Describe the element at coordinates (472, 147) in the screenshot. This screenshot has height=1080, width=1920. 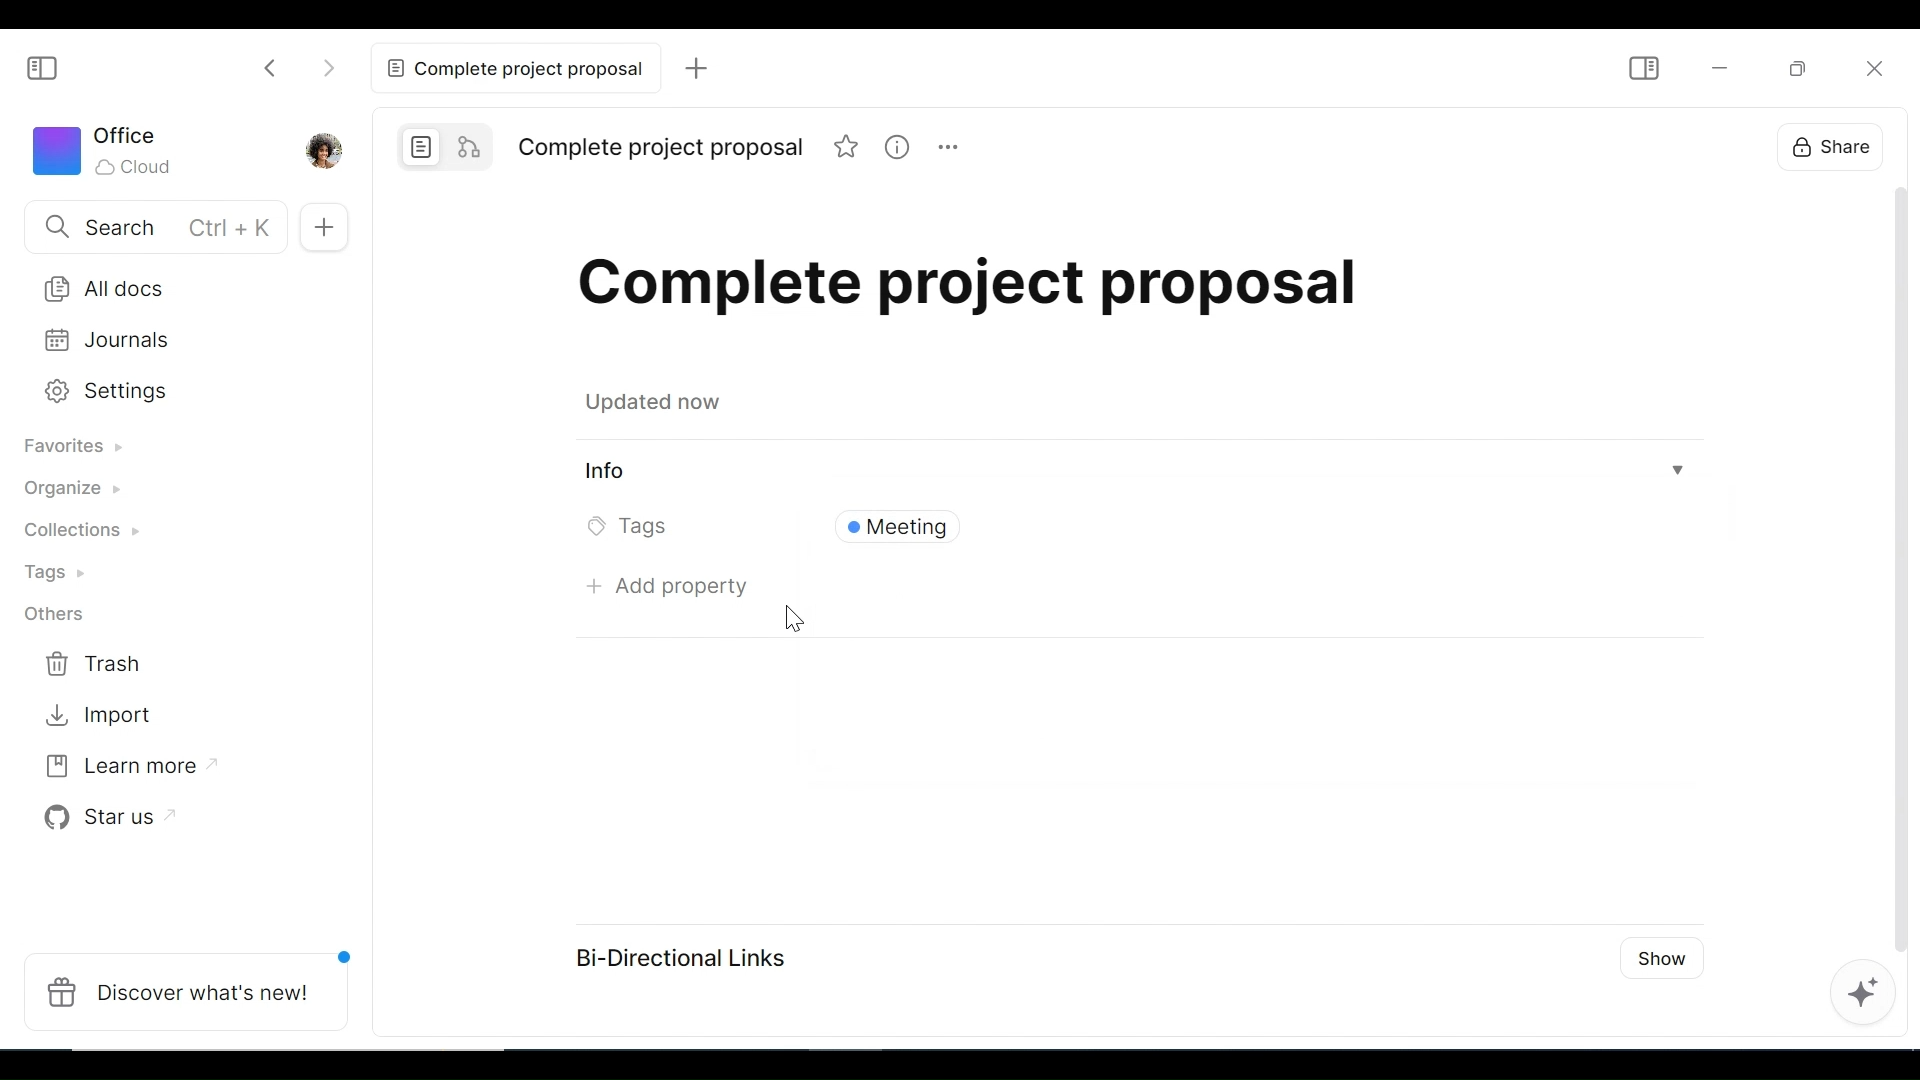
I see `Edgeless mode` at that location.